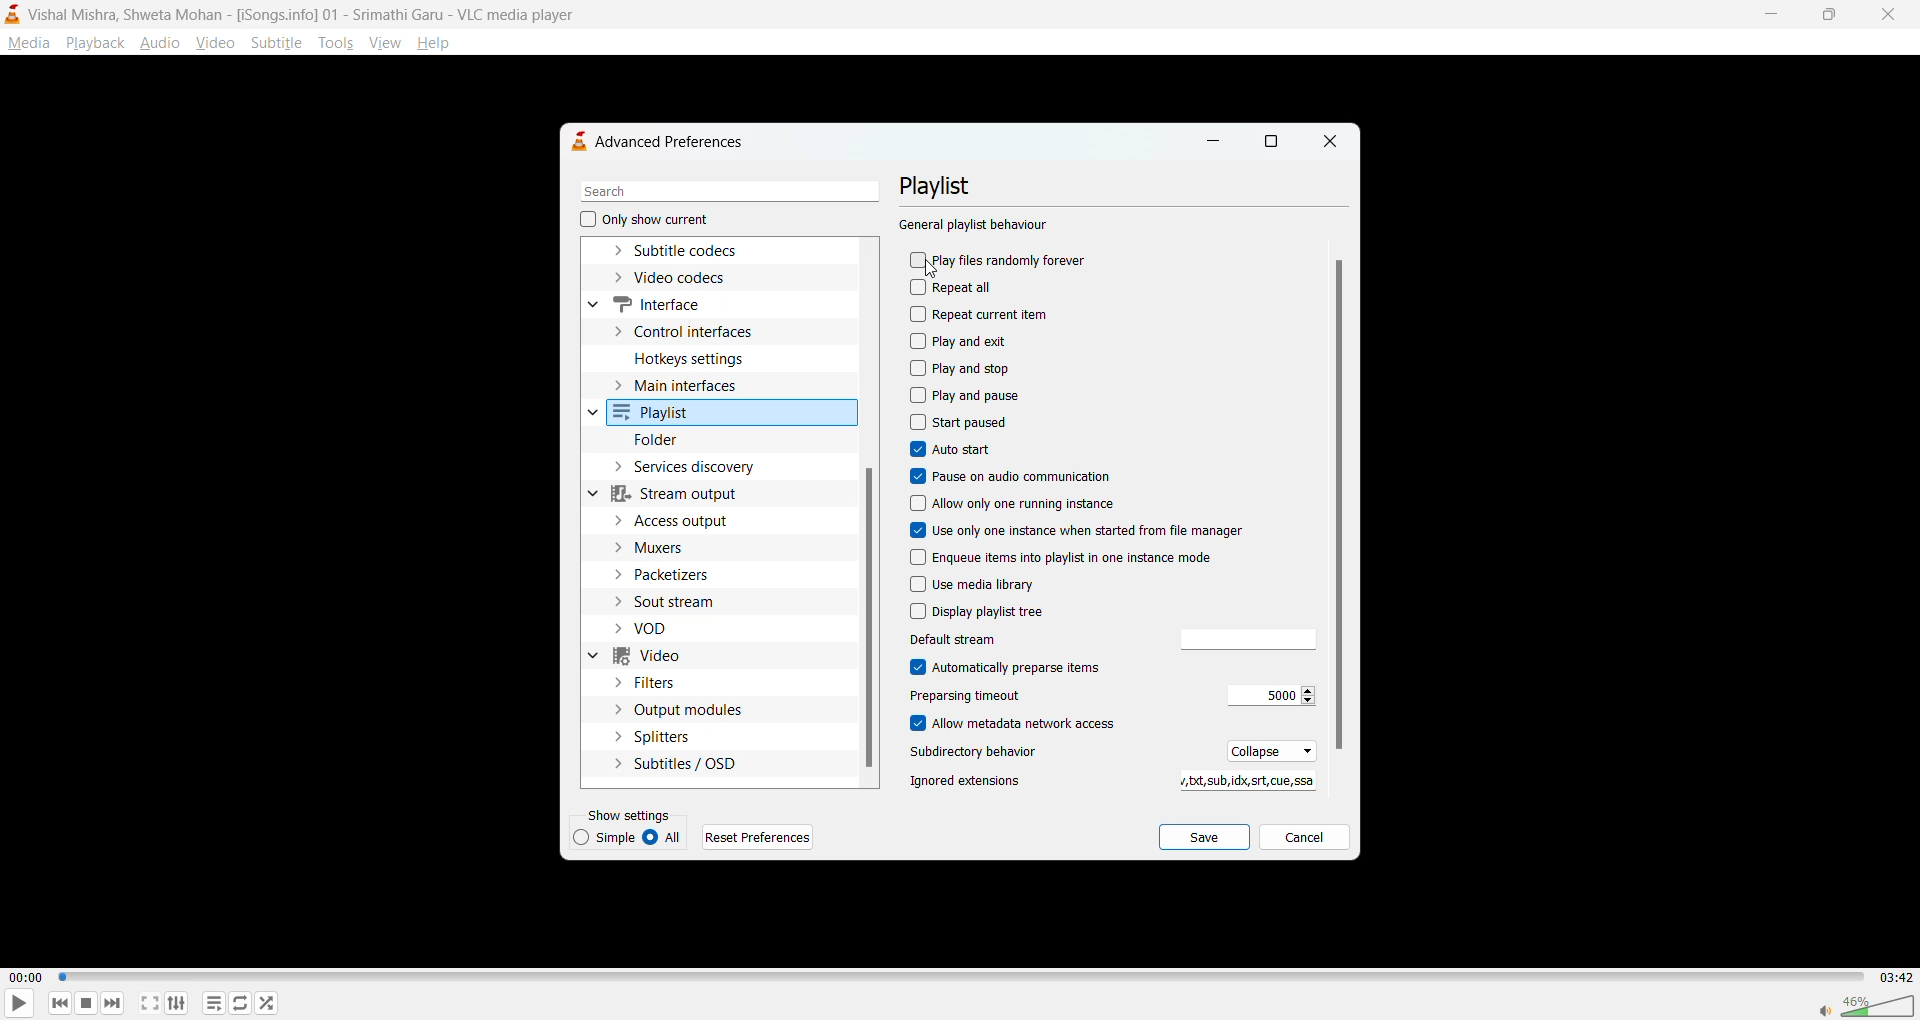 This screenshot has height=1020, width=1920. Describe the element at coordinates (676, 762) in the screenshot. I see `subtitles` at that location.